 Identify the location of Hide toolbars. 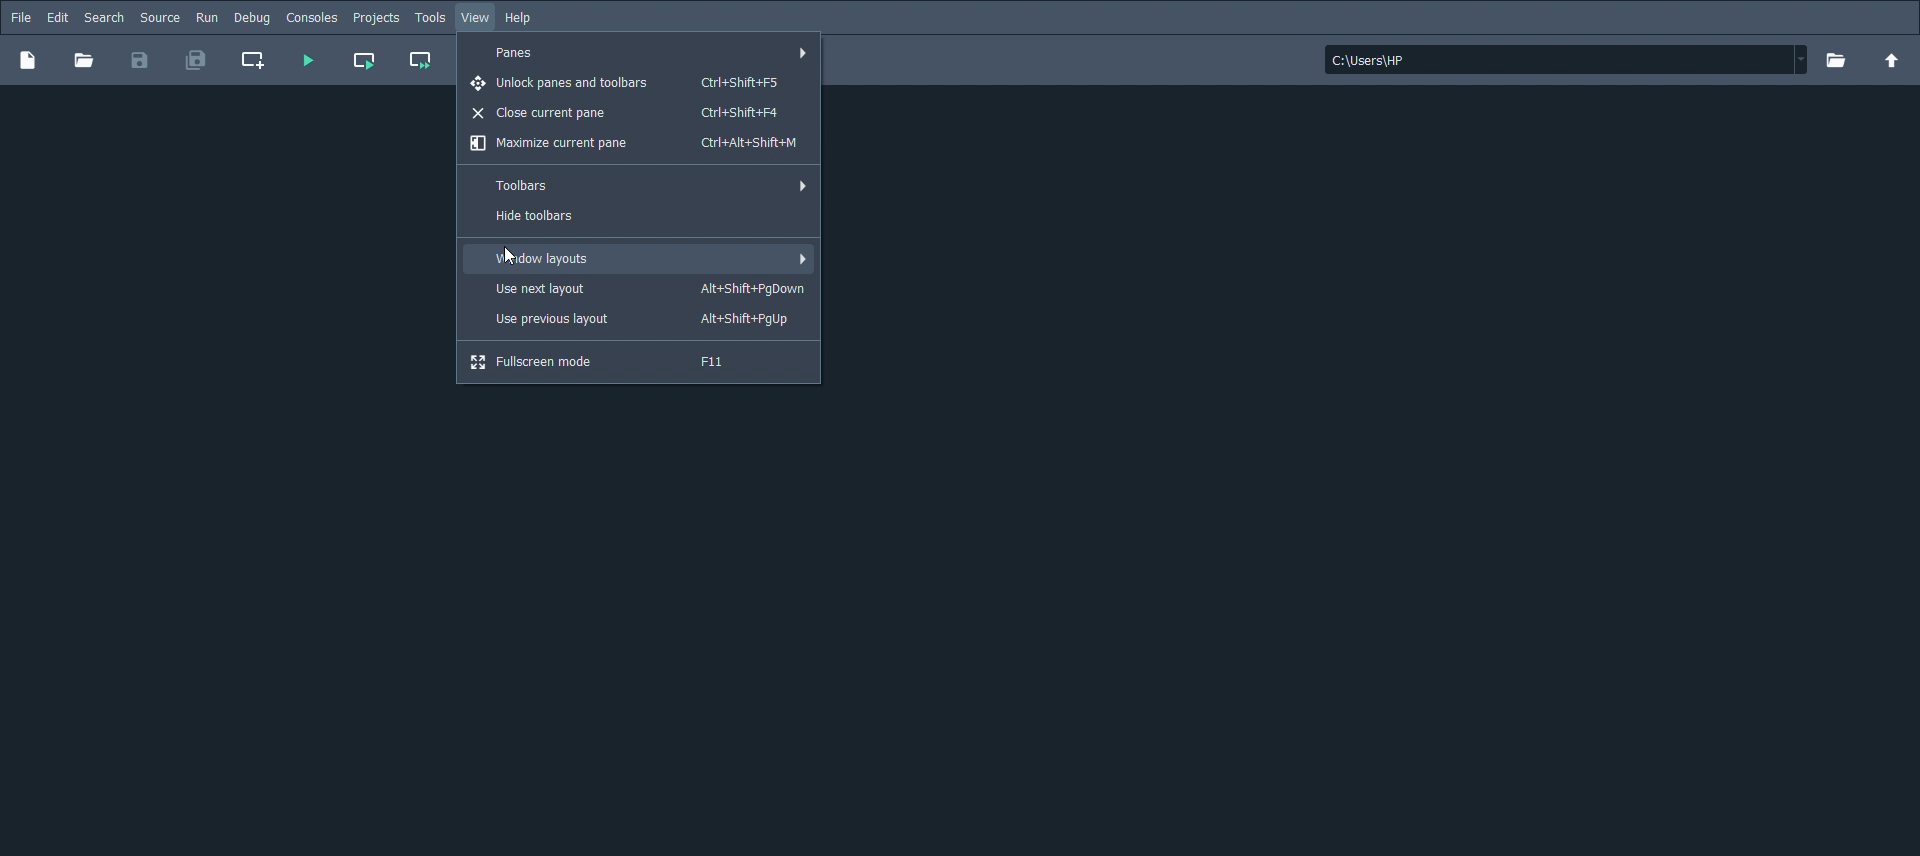
(548, 216).